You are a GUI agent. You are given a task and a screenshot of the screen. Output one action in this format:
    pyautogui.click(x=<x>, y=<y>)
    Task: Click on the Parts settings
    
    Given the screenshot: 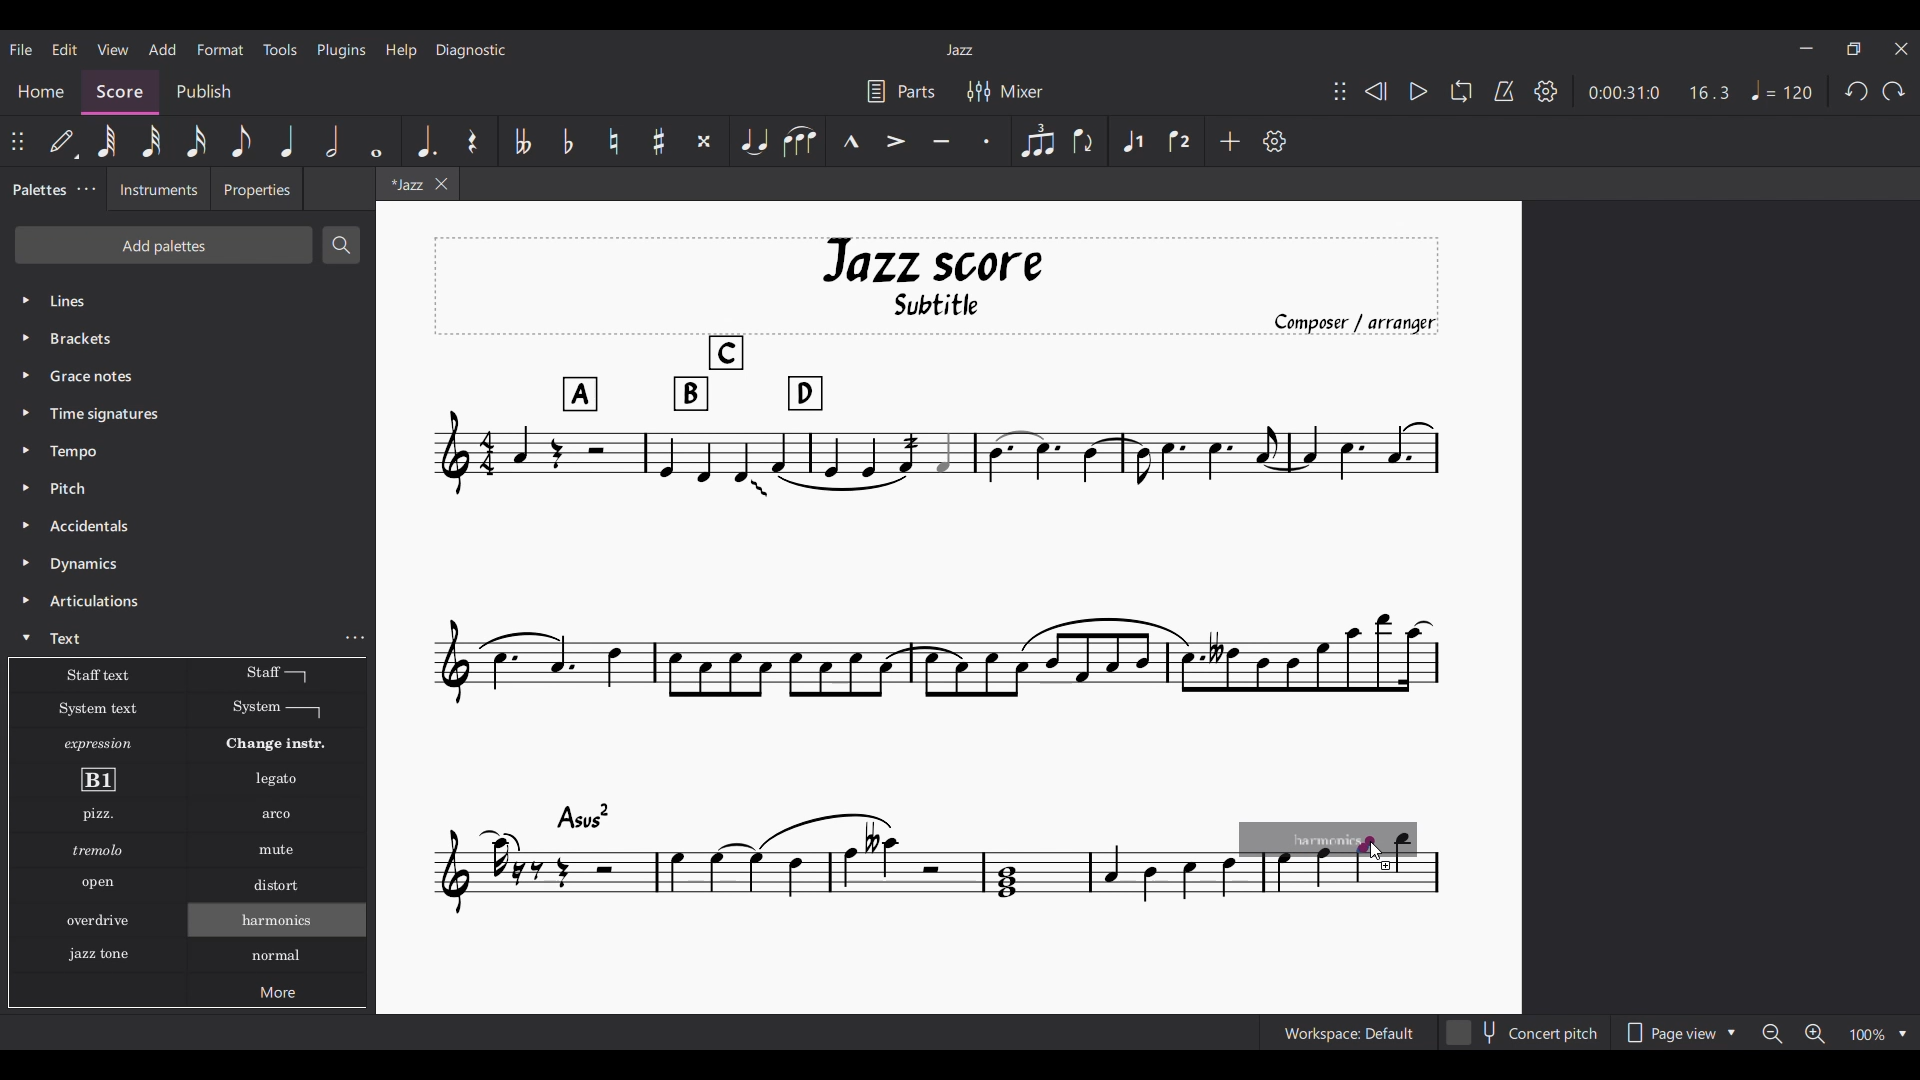 What is the action you would take?
    pyautogui.click(x=902, y=91)
    